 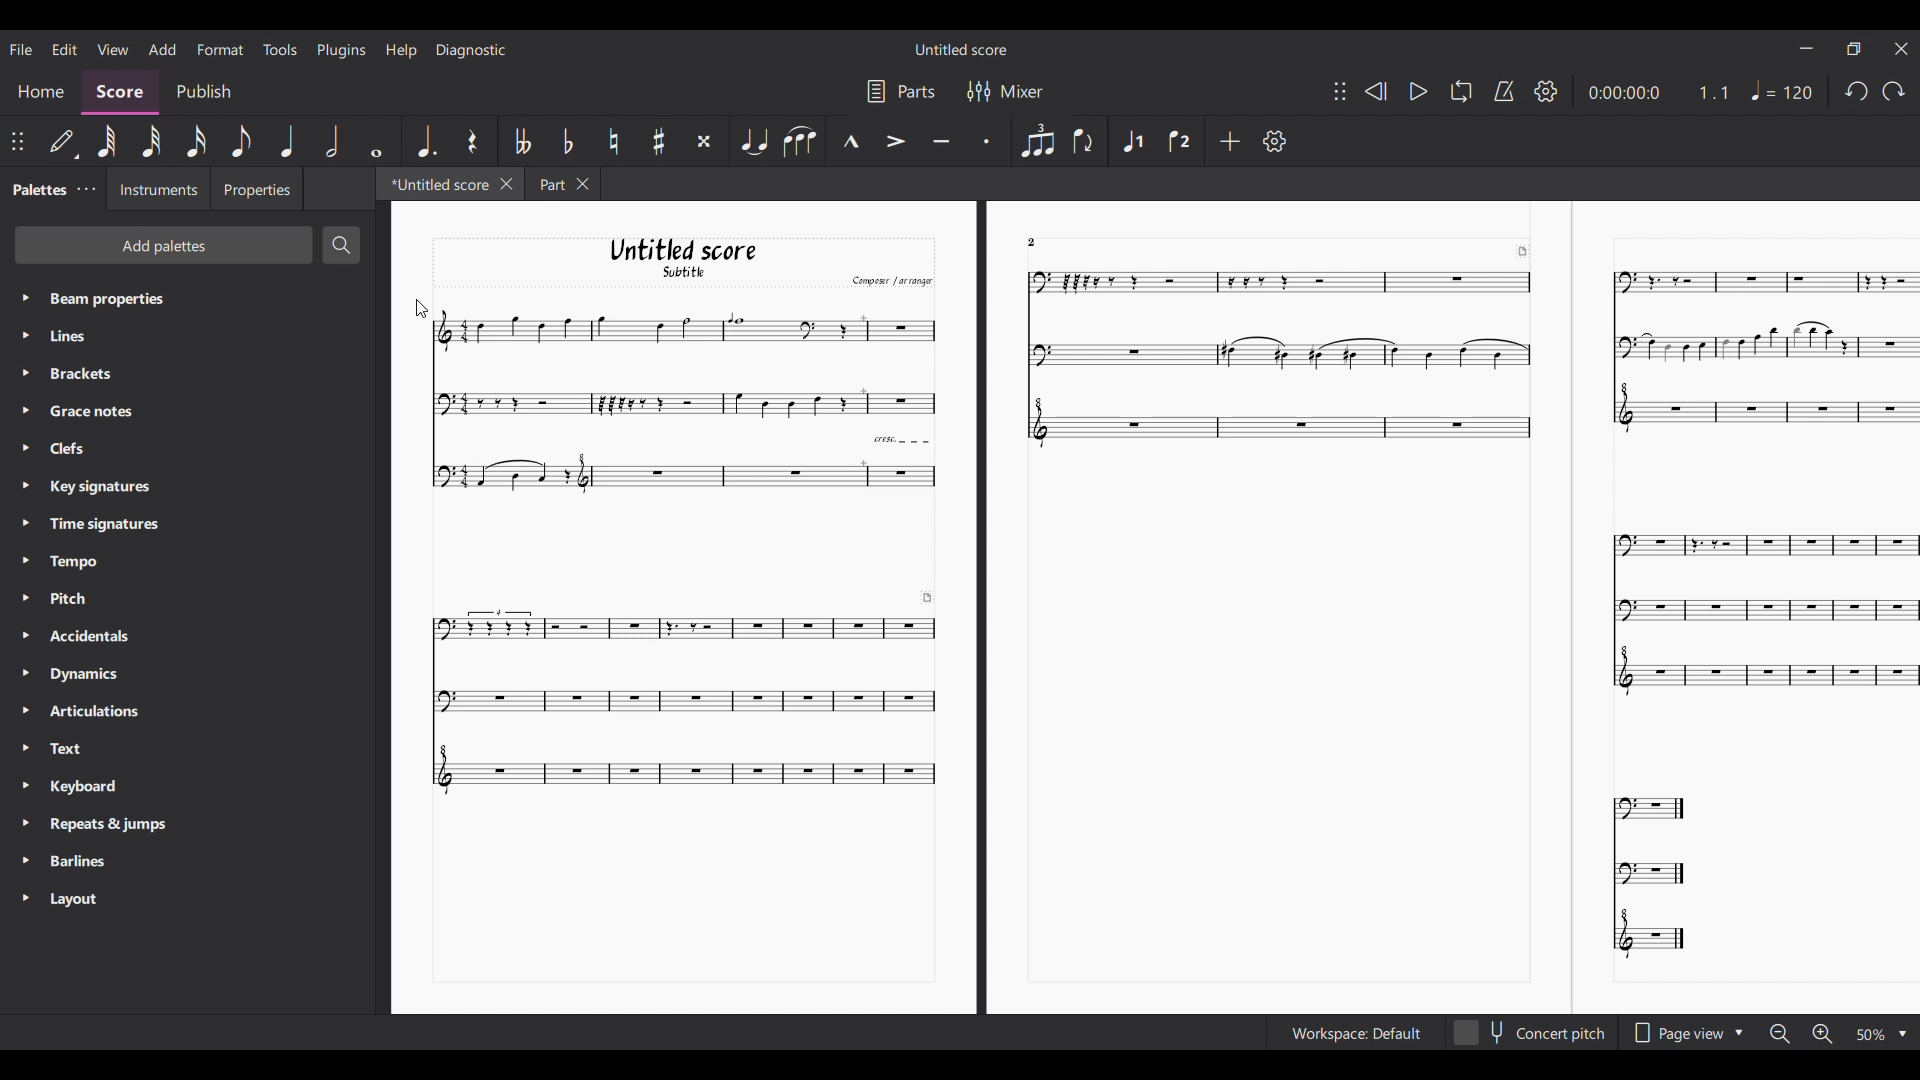 What do you see at coordinates (153, 141) in the screenshot?
I see `32nd note` at bounding box center [153, 141].